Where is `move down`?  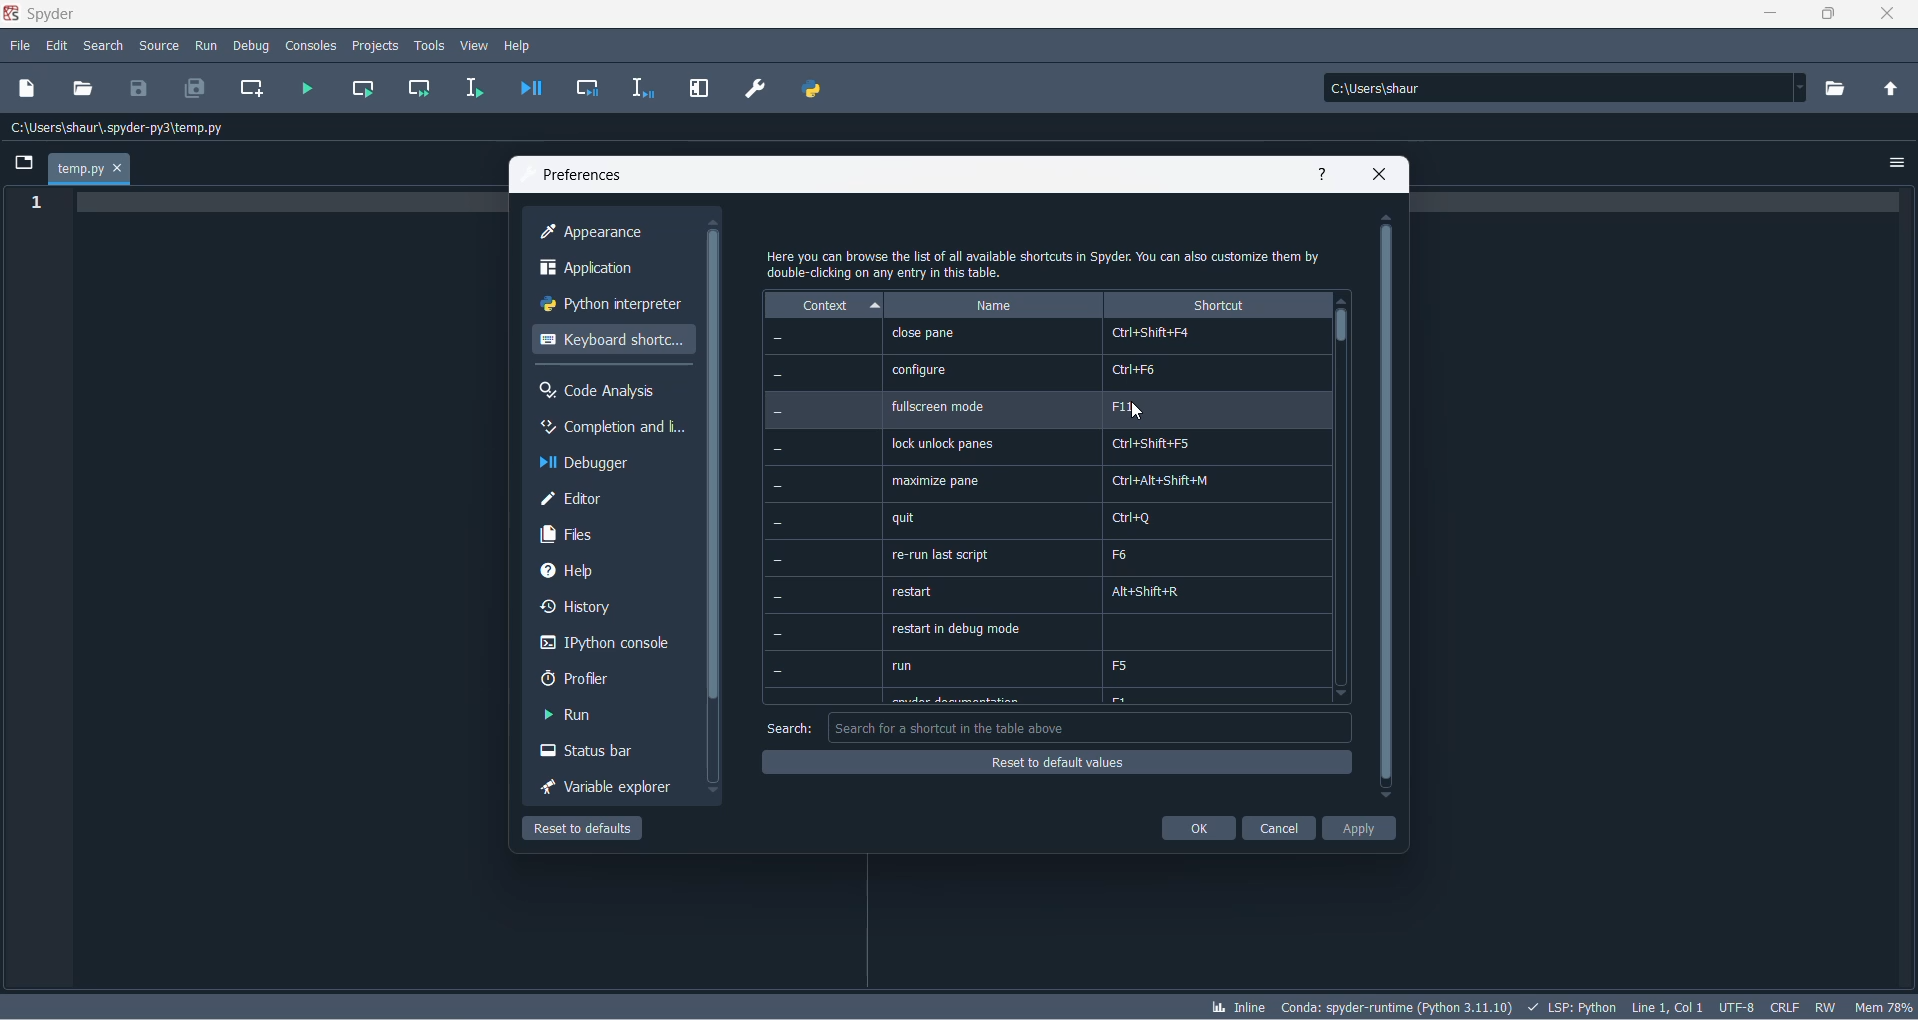 move down is located at coordinates (1385, 797).